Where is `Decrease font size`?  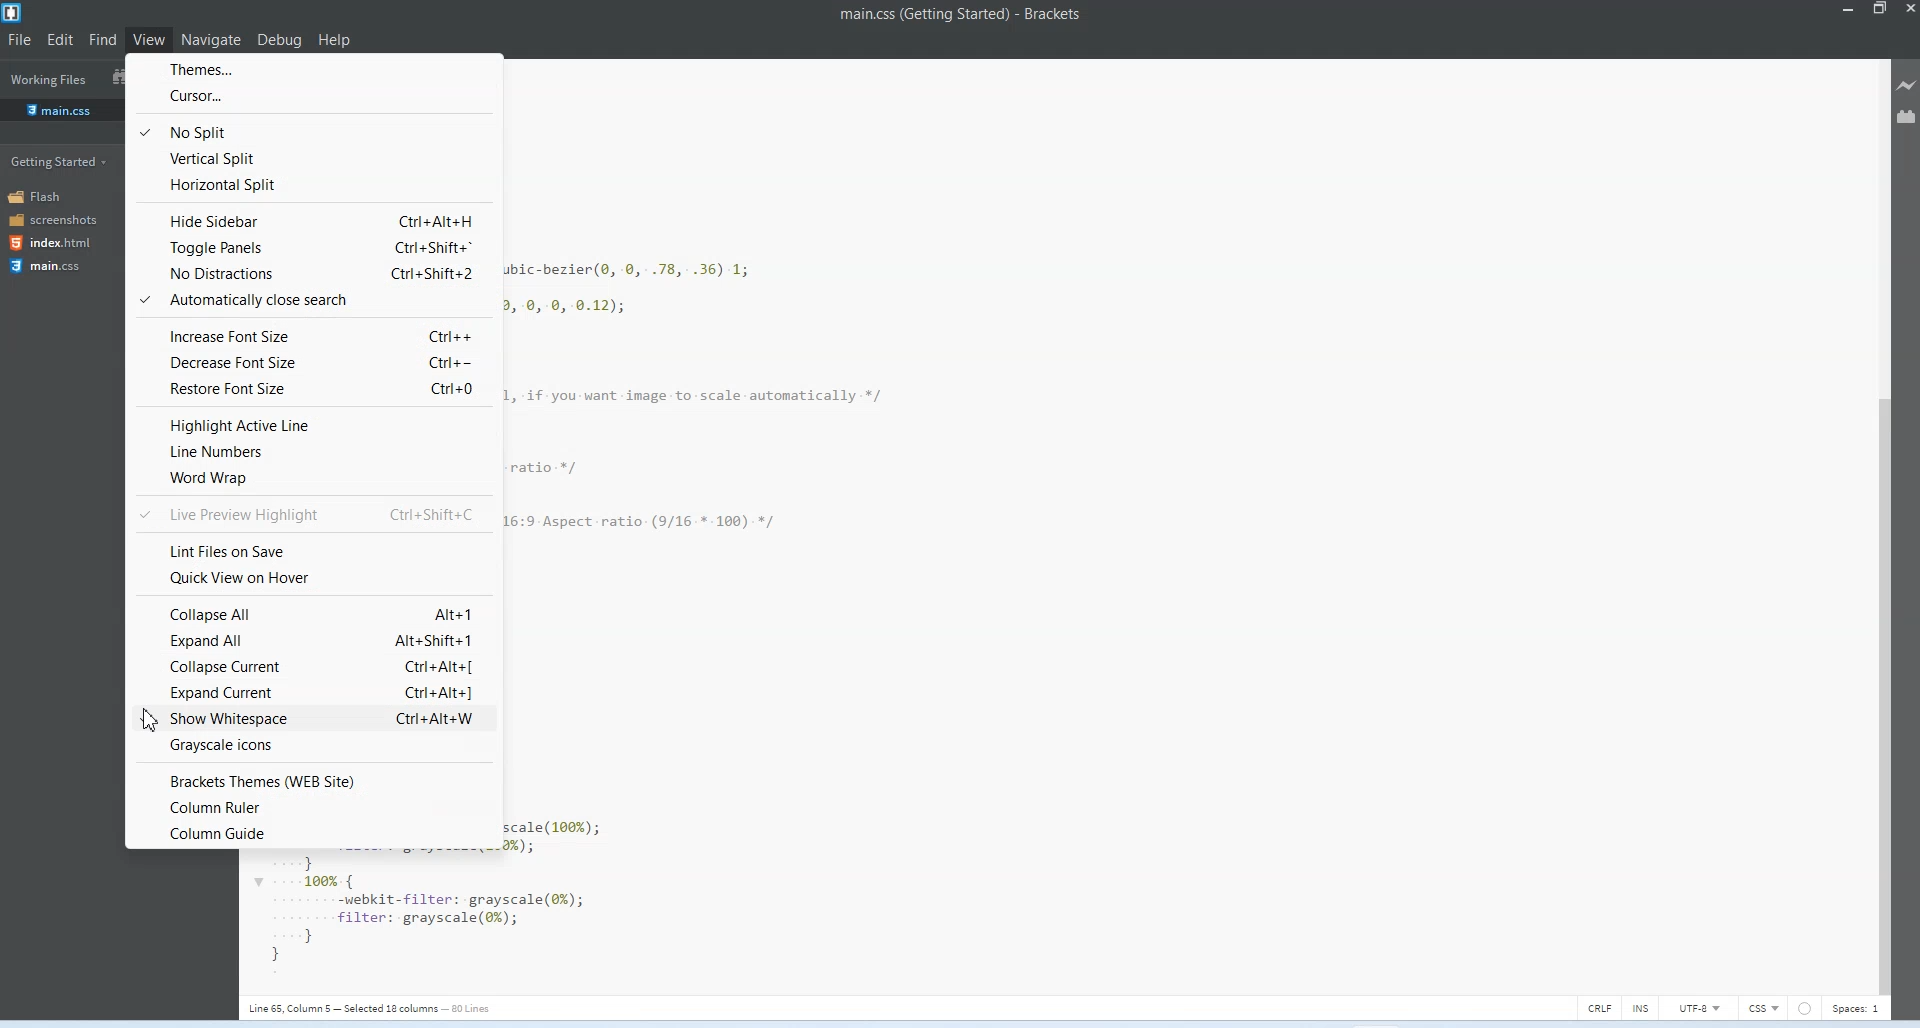
Decrease font size is located at coordinates (309, 362).